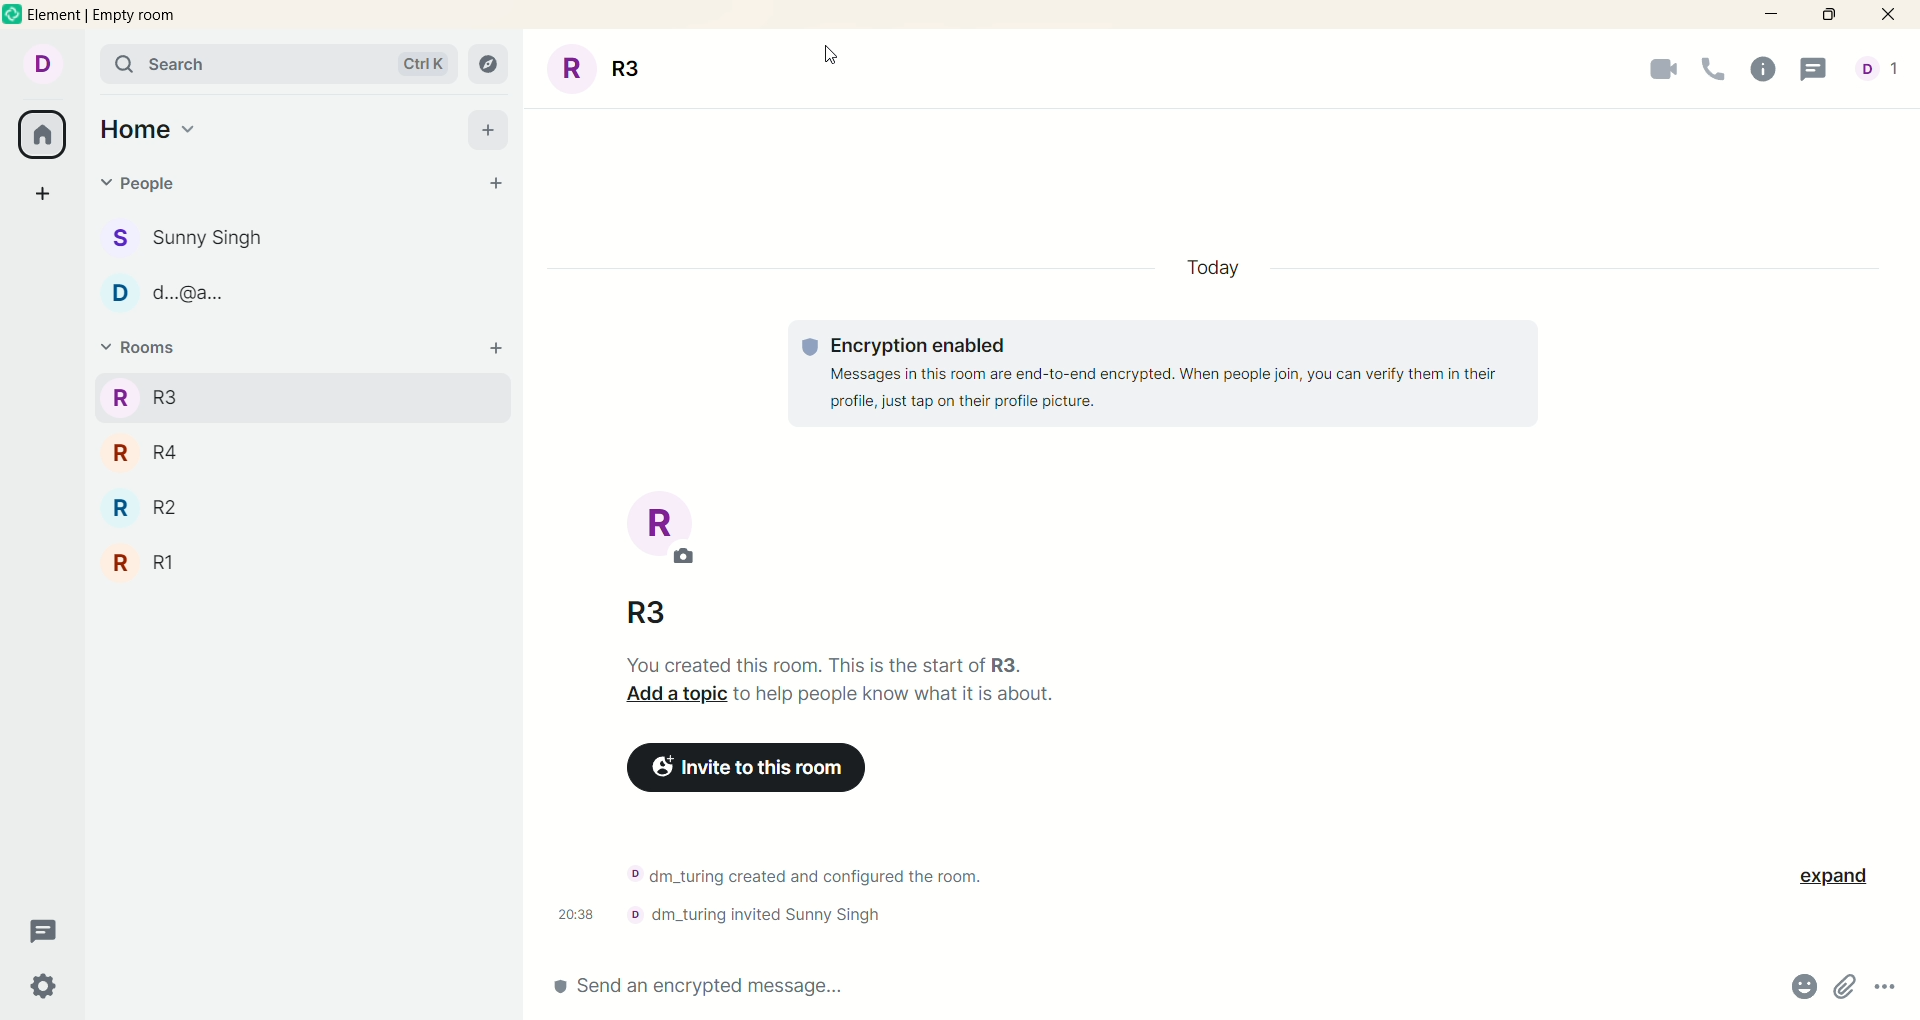 This screenshot has width=1920, height=1020. I want to click on close, so click(1885, 15).